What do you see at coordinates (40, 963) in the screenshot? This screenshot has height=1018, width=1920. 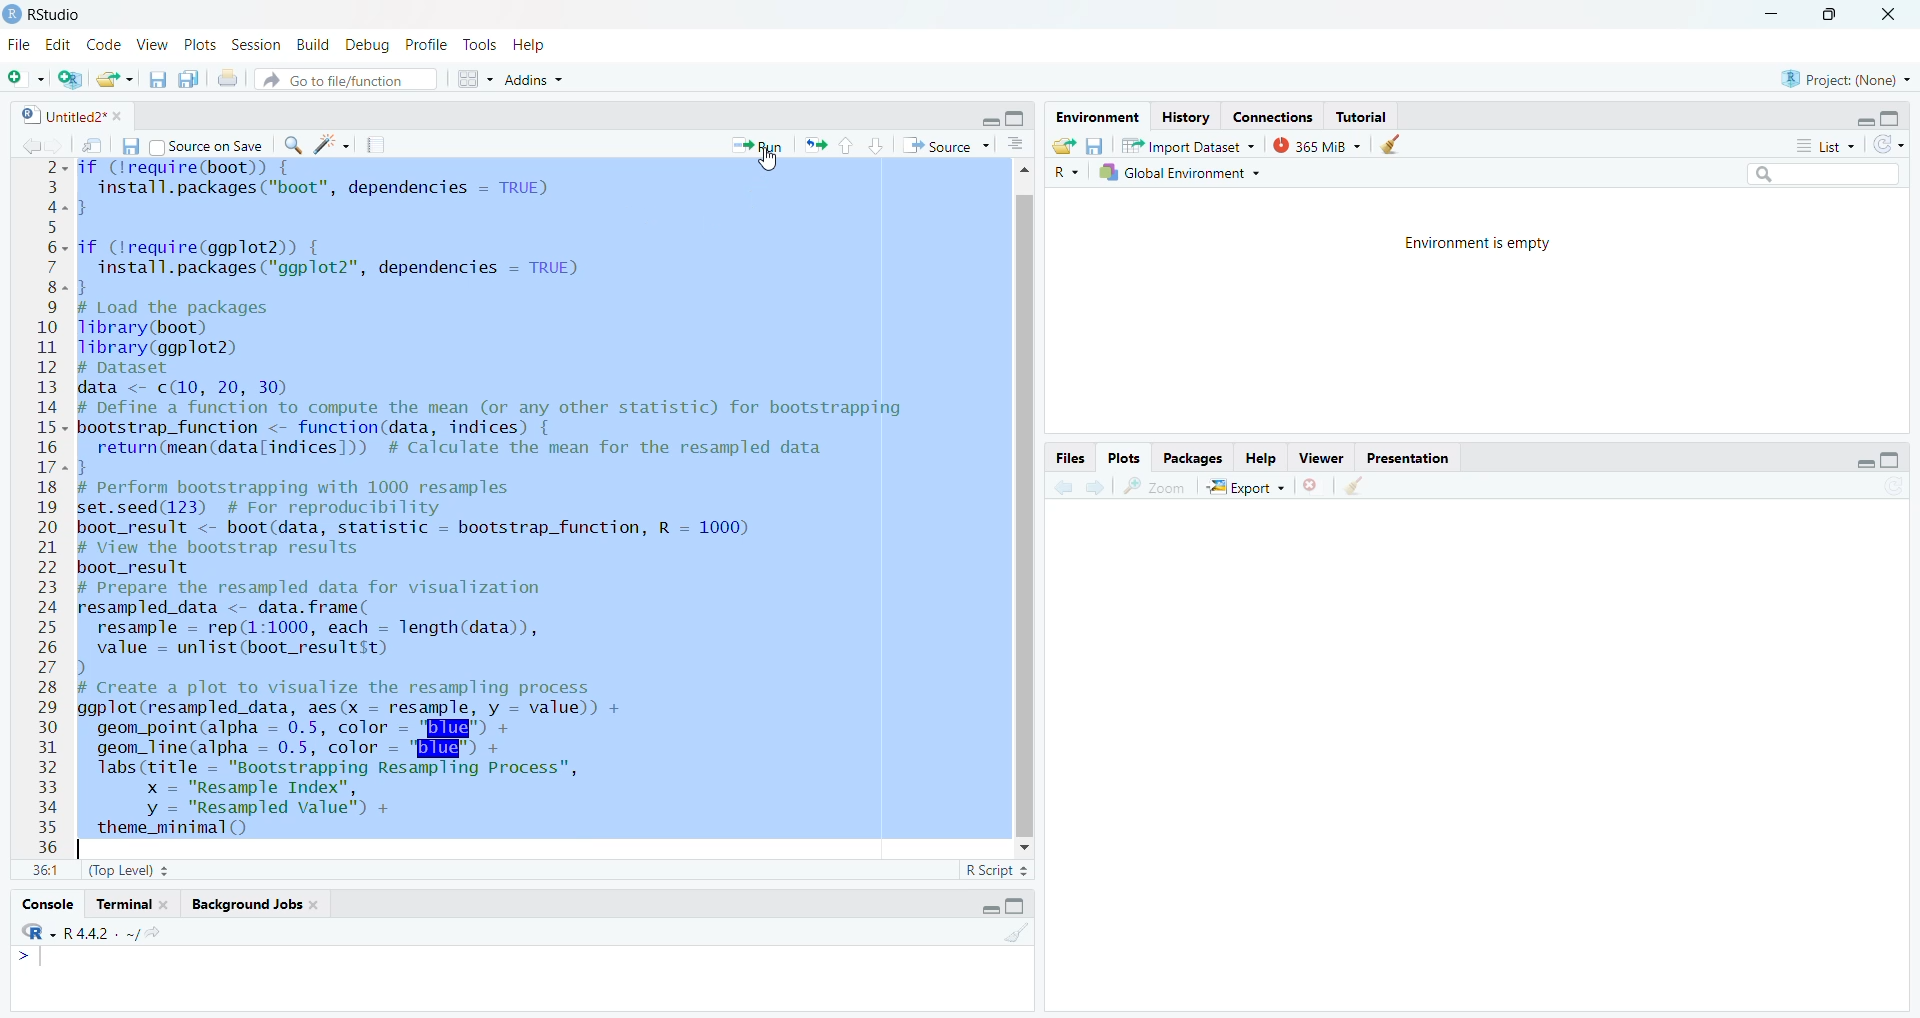 I see `typing cursor` at bounding box center [40, 963].